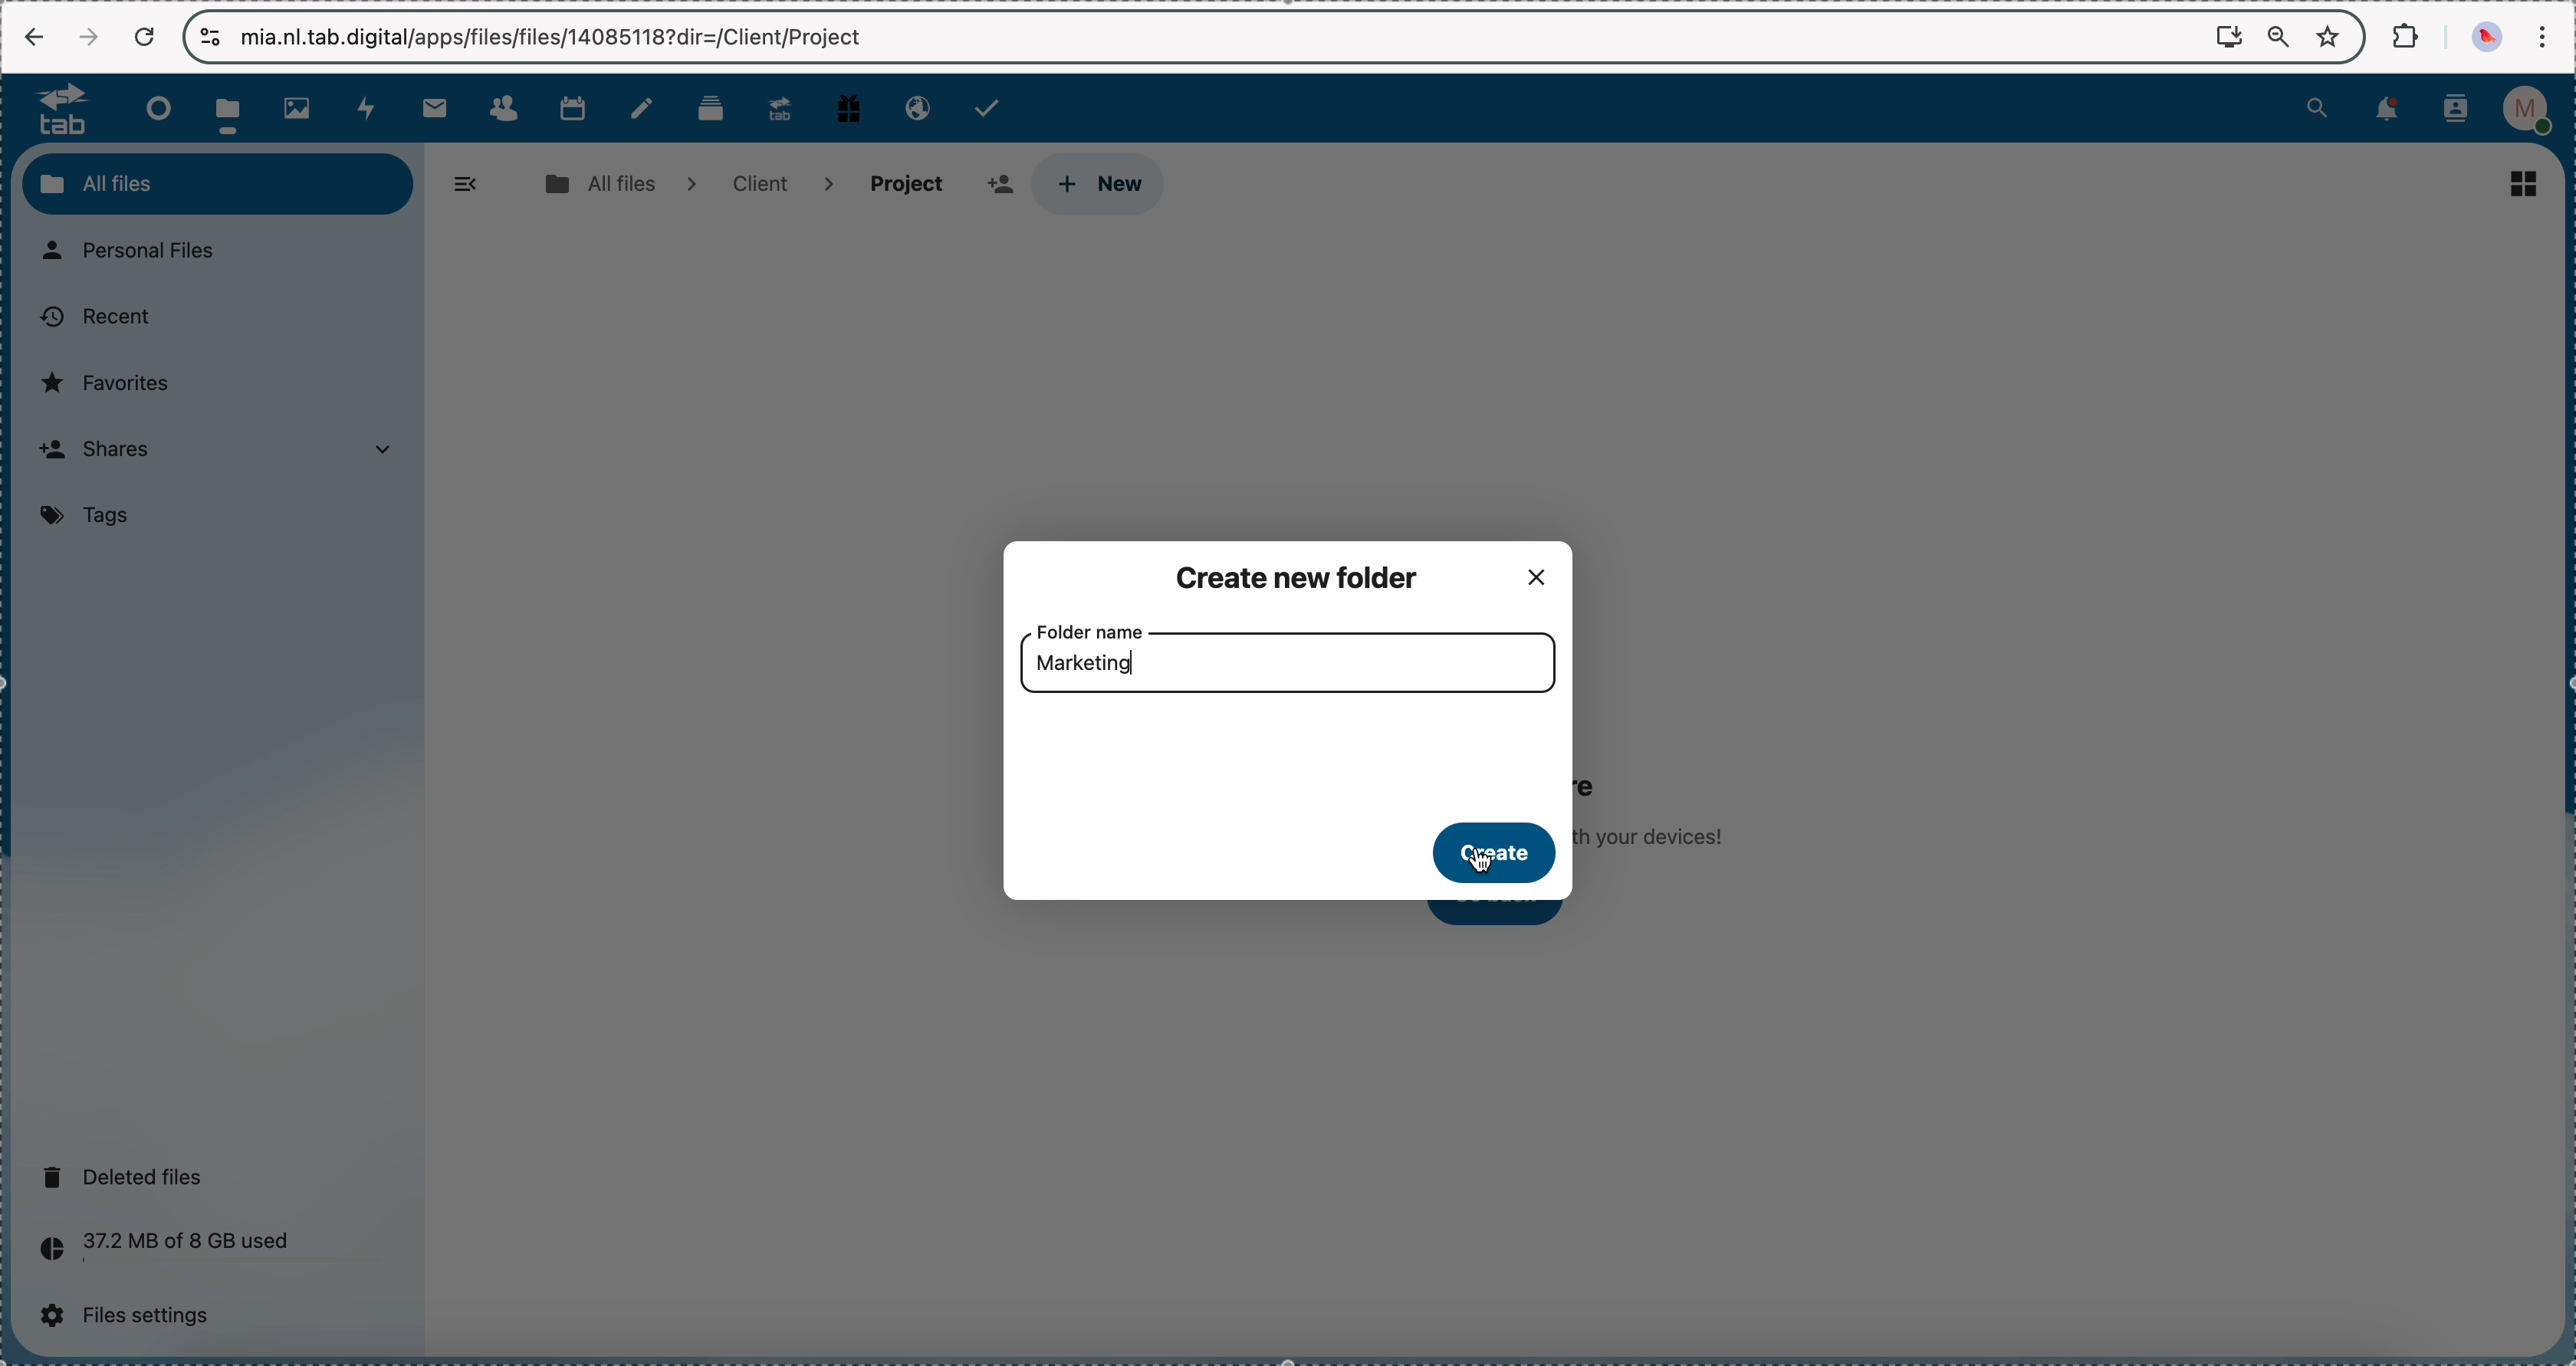  I want to click on contacts, so click(2456, 111).